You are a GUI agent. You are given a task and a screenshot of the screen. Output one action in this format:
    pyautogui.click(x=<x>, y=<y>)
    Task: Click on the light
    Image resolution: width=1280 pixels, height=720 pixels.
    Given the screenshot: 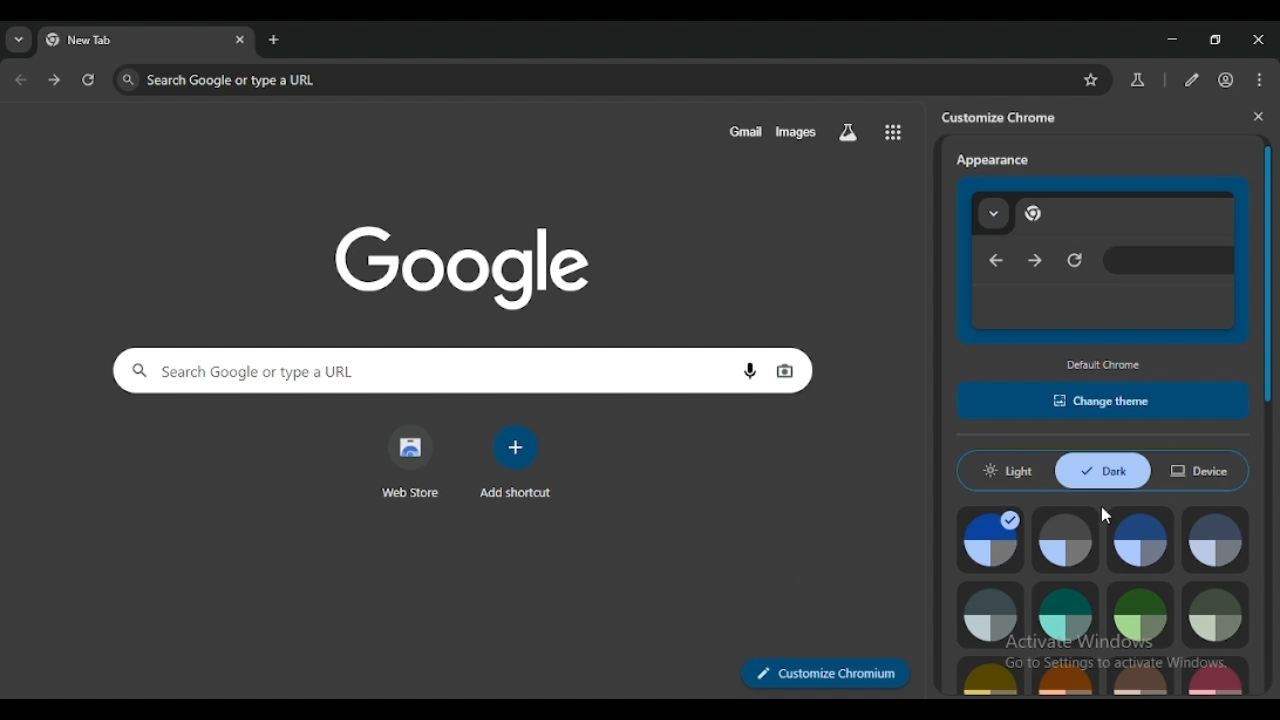 What is the action you would take?
    pyautogui.click(x=999, y=471)
    